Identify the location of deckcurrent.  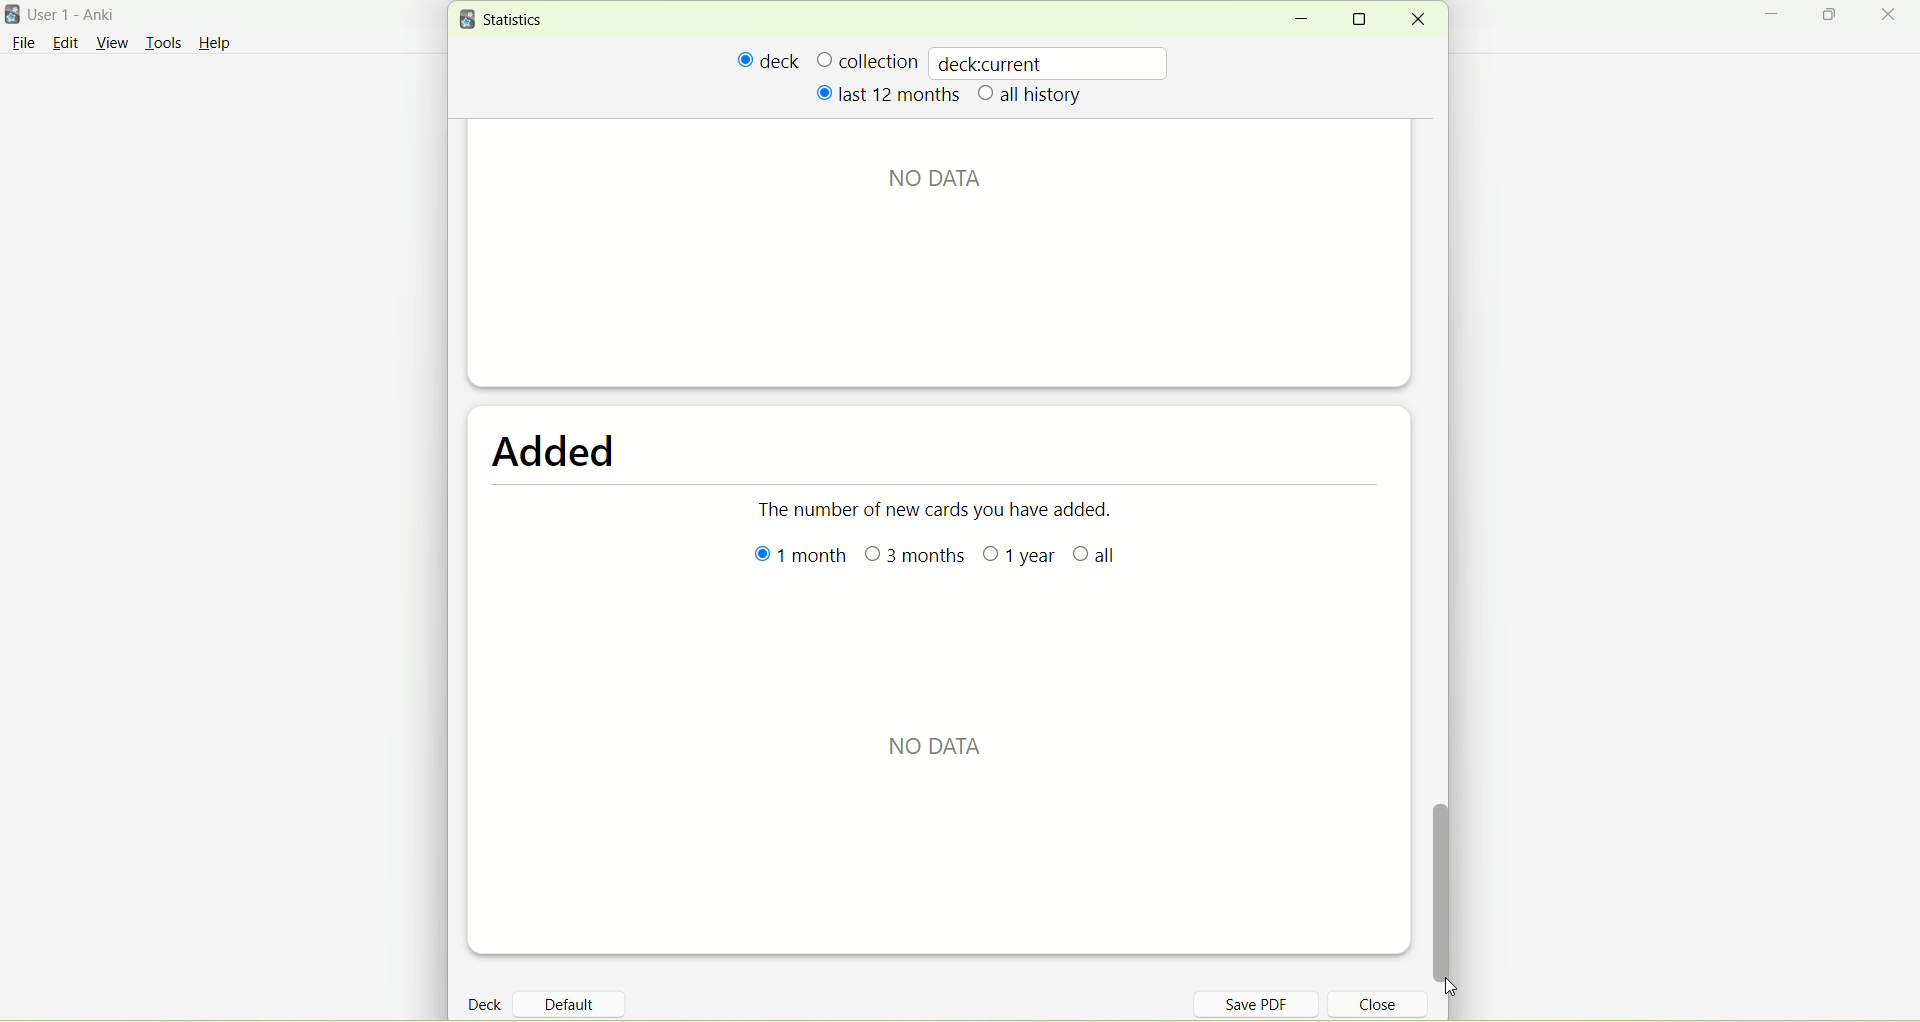
(1051, 62).